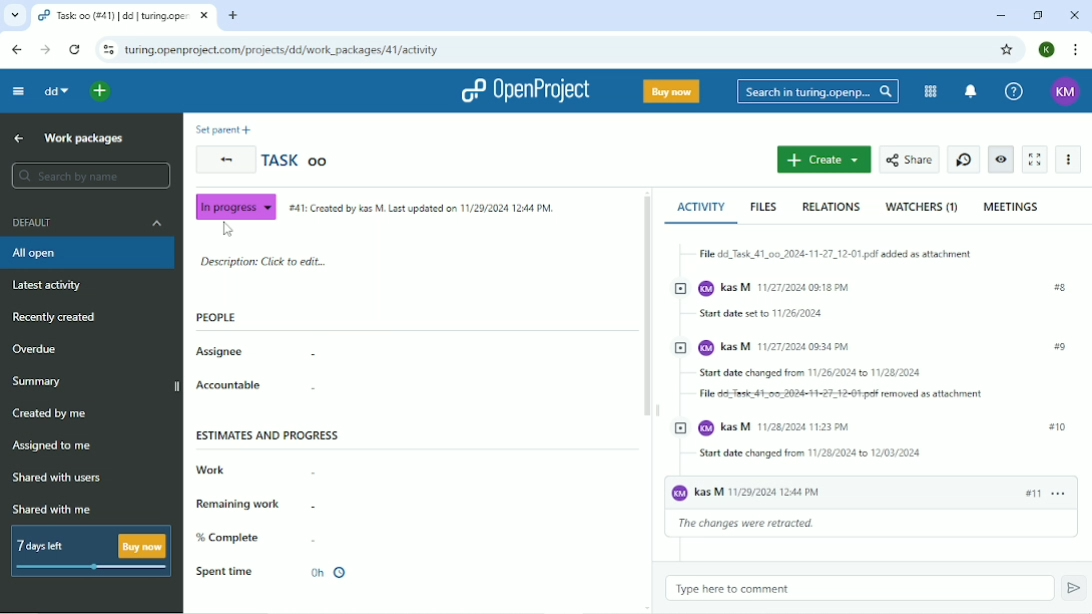 Image resolution: width=1092 pixels, height=614 pixels. What do you see at coordinates (220, 317) in the screenshot?
I see `People` at bounding box center [220, 317].